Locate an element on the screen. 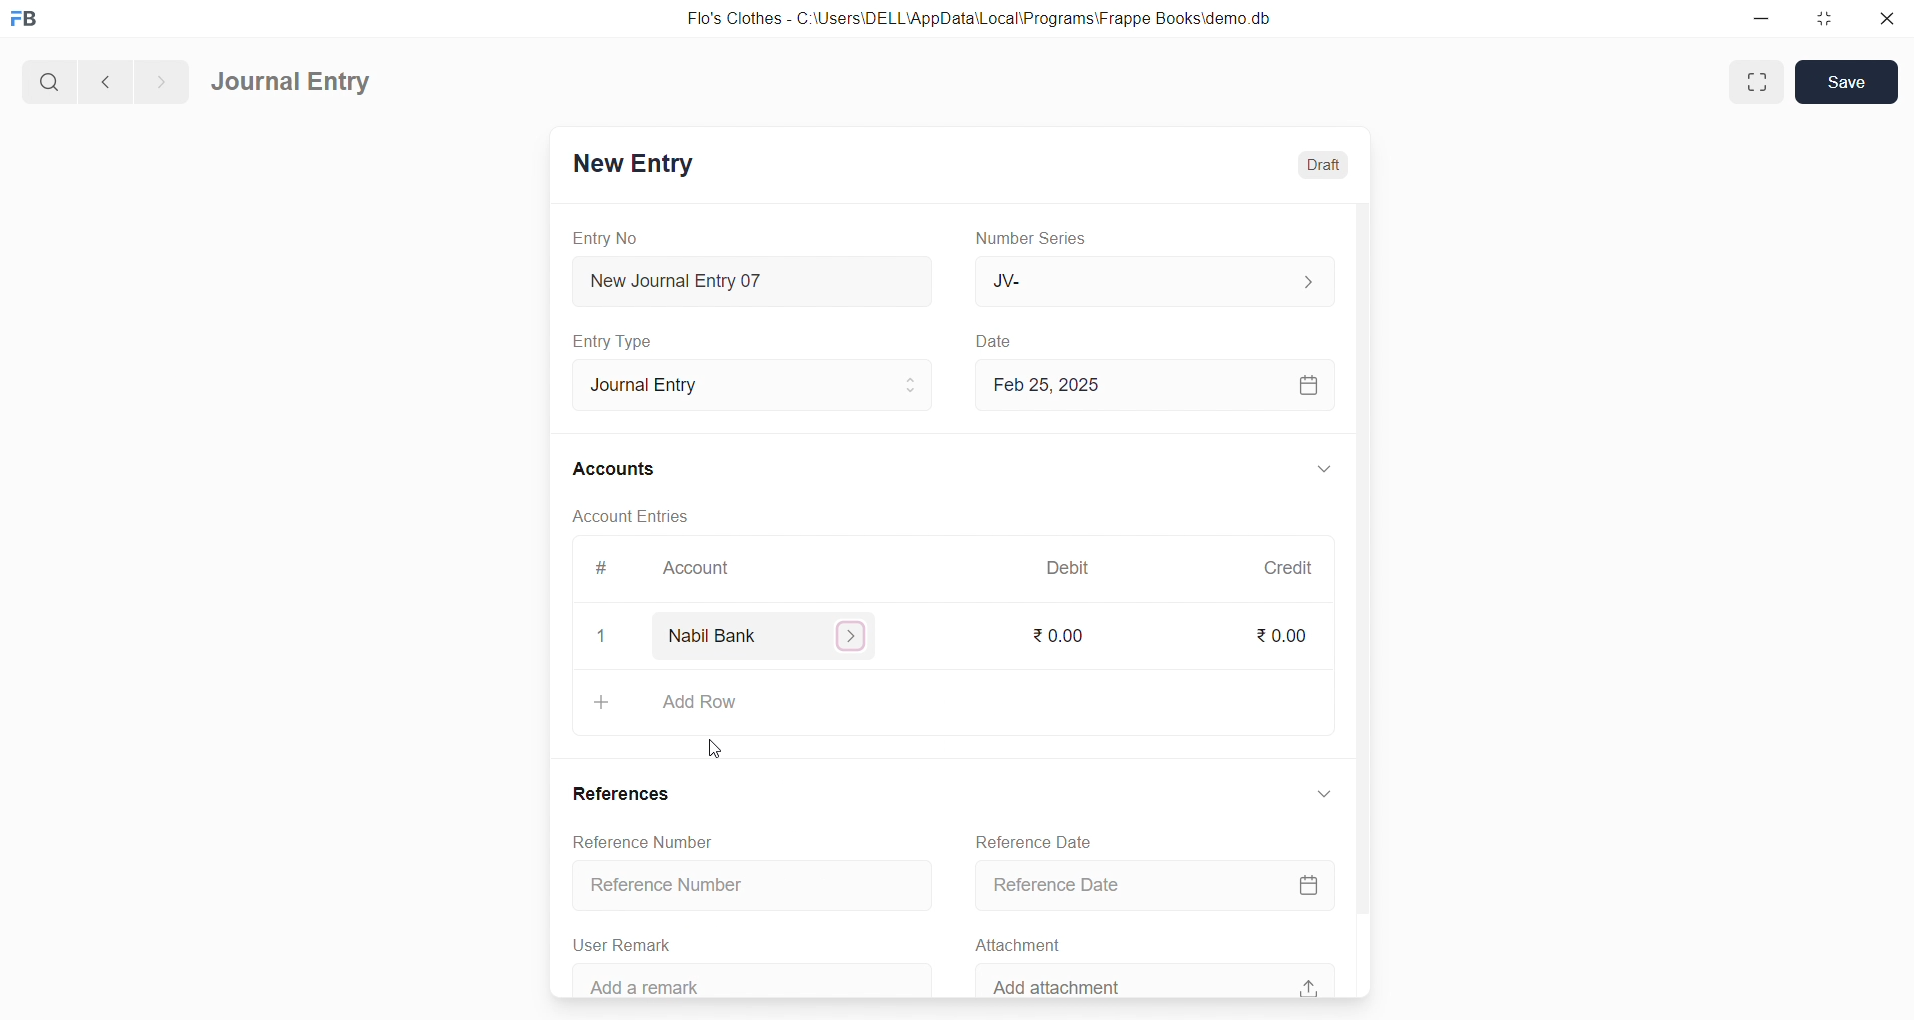 The image size is (1914, 1020). Accounts is located at coordinates (615, 471).